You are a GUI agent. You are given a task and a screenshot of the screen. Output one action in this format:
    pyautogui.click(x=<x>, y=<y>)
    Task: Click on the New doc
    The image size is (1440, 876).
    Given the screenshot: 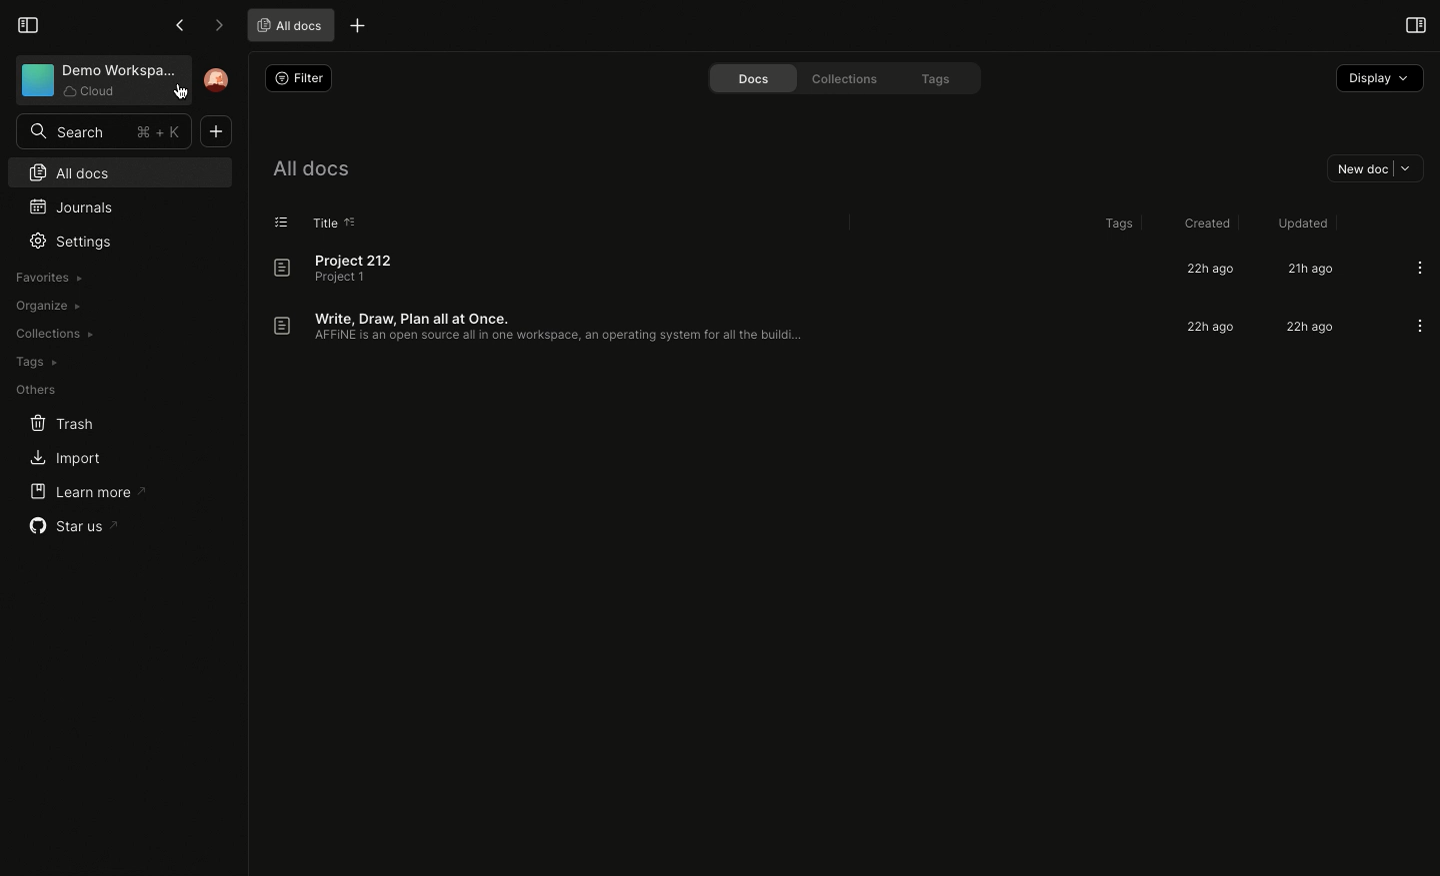 What is the action you would take?
    pyautogui.click(x=1371, y=167)
    